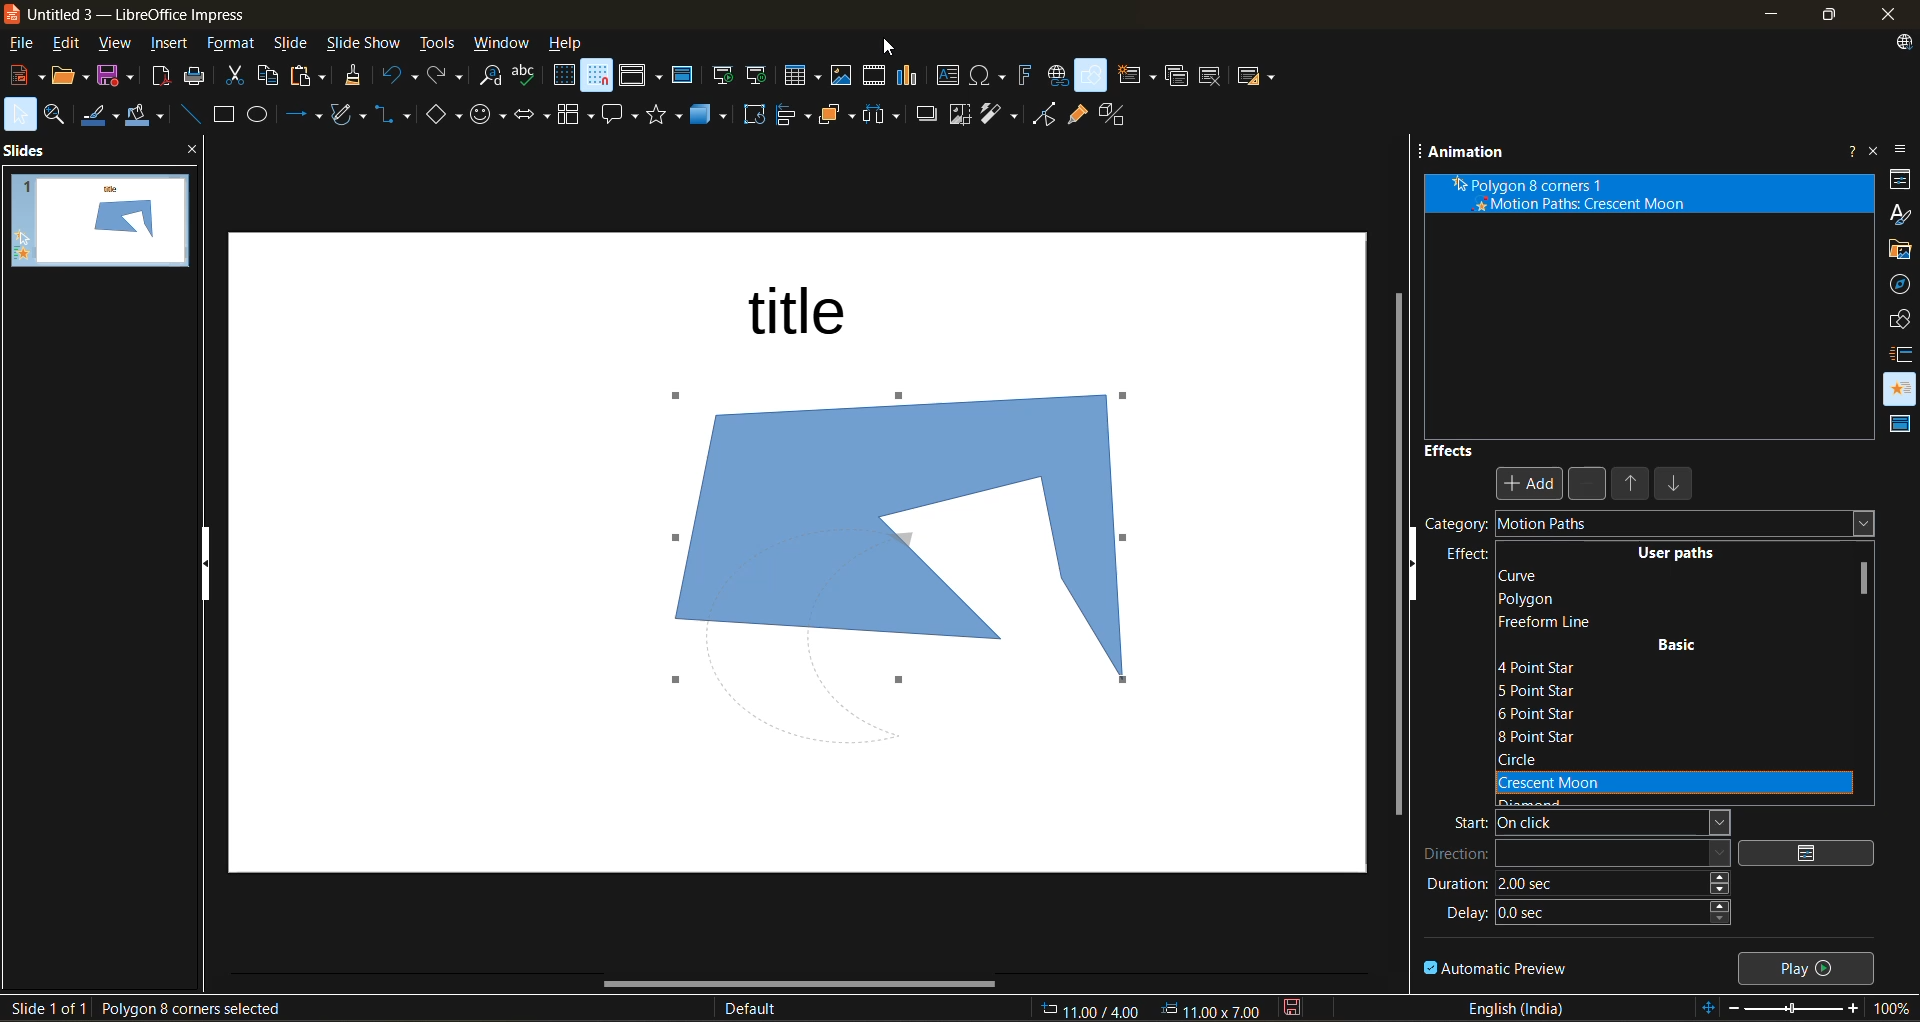 This screenshot has height=1022, width=1920. What do you see at coordinates (1898, 351) in the screenshot?
I see `slide transition` at bounding box center [1898, 351].